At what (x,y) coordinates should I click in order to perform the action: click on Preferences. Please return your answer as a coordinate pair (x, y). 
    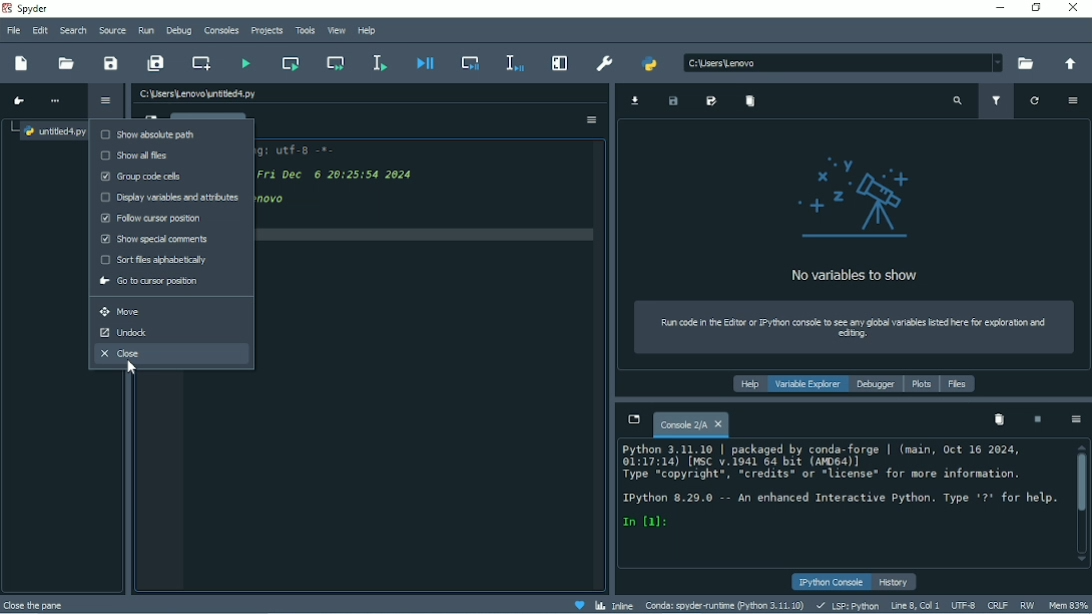
    Looking at the image, I should click on (604, 63).